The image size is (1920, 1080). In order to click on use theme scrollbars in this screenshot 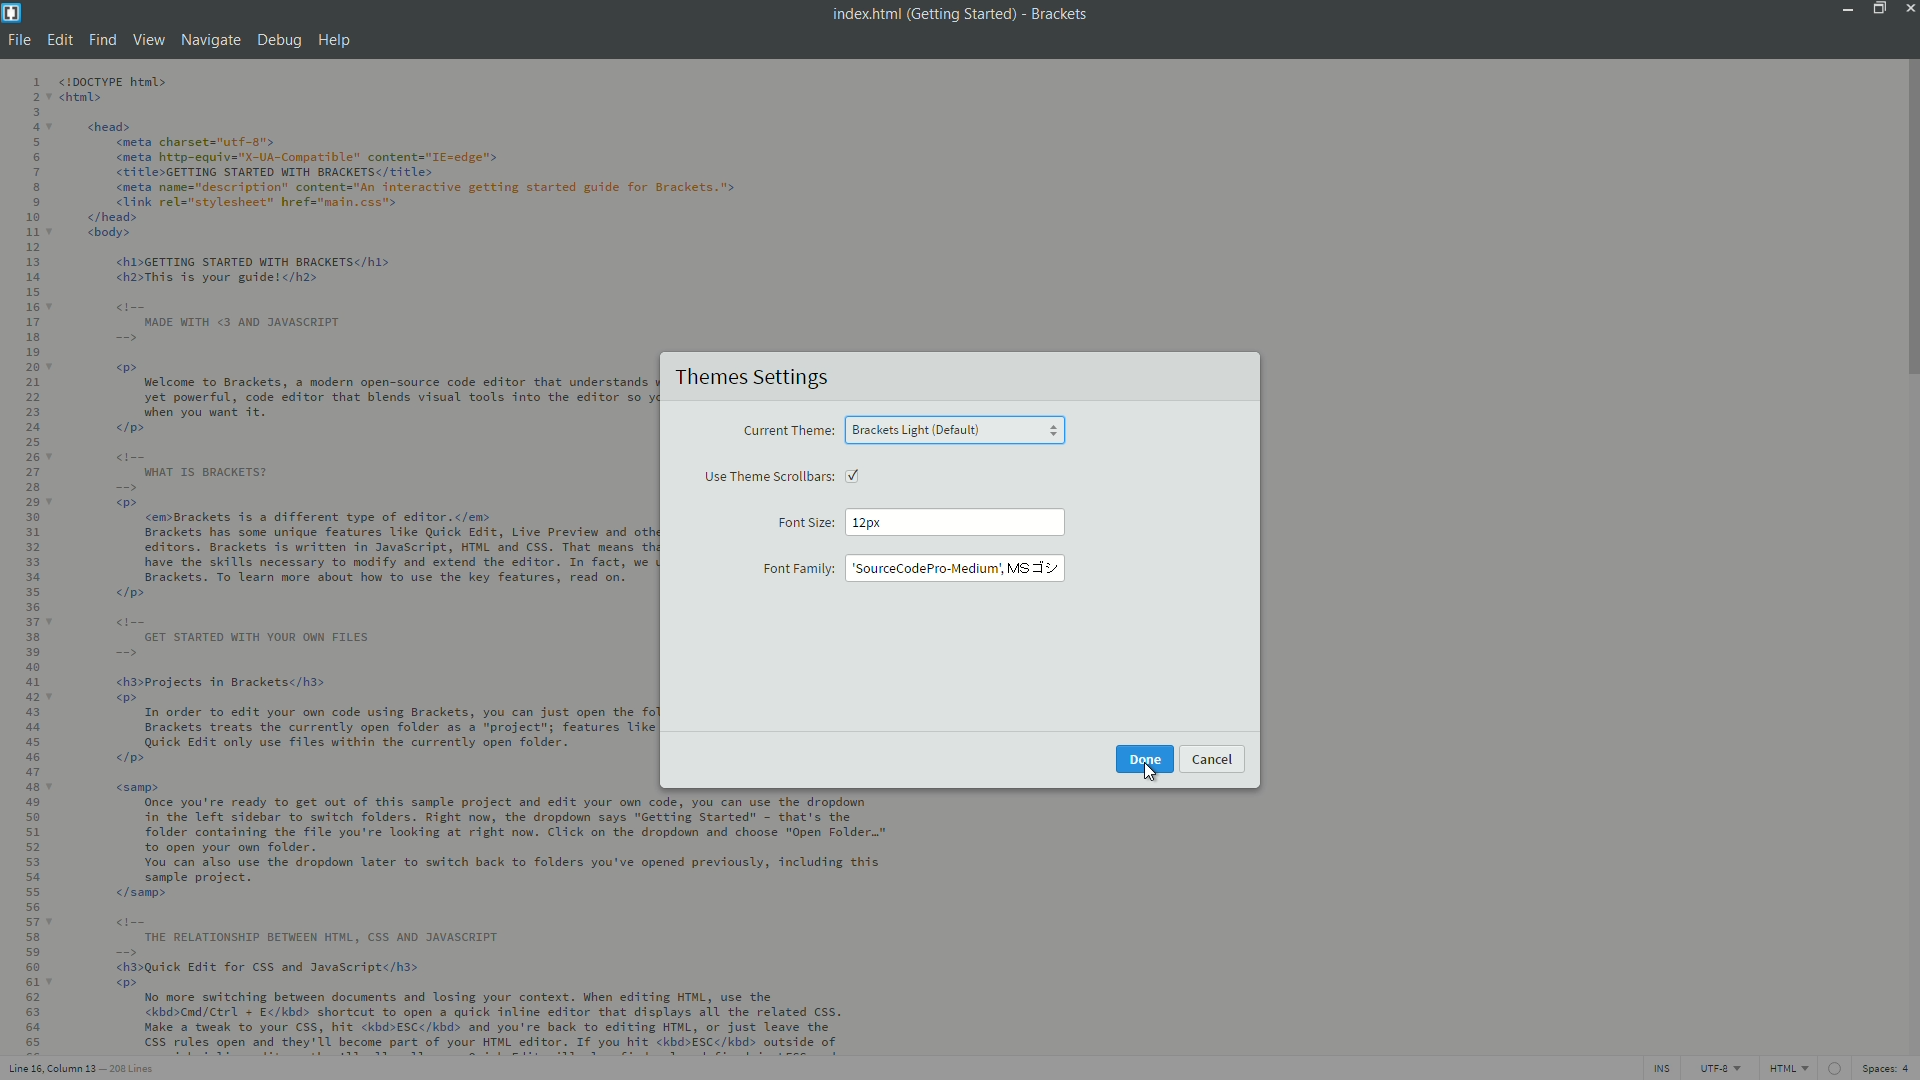, I will do `click(770, 477)`.